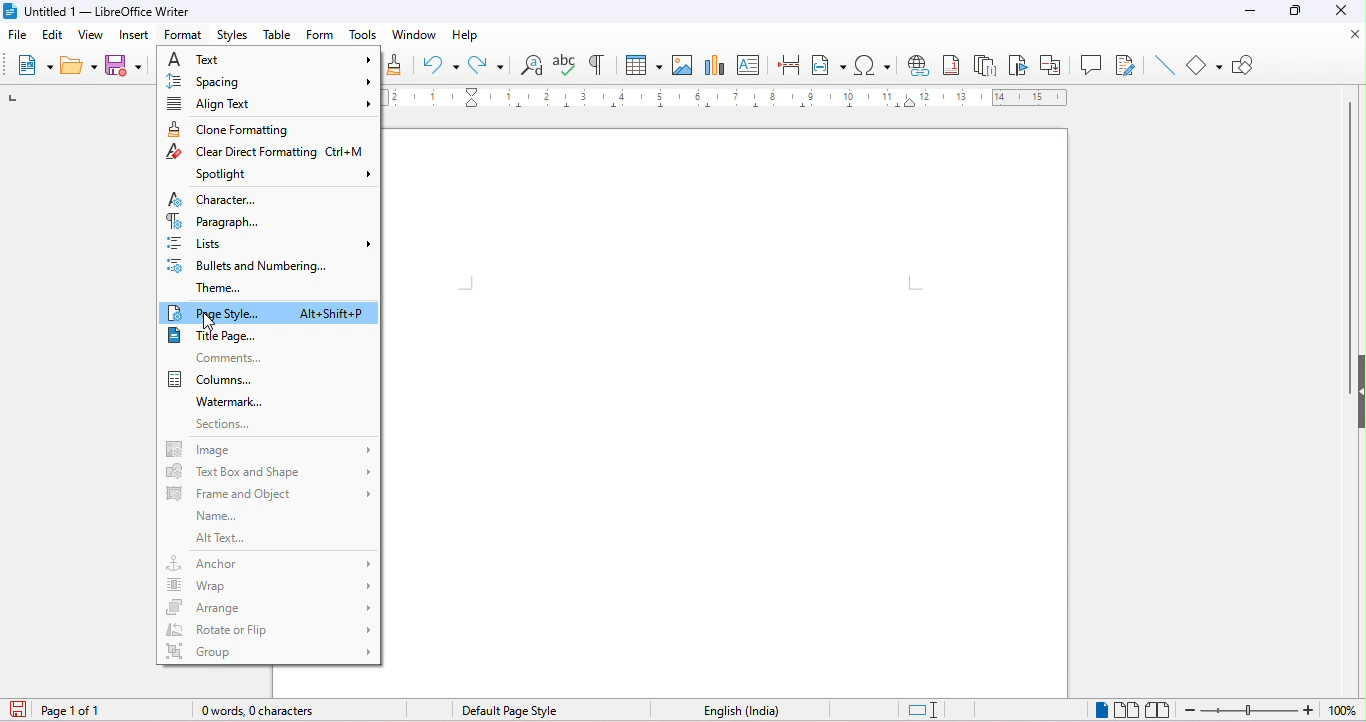 Image resolution: width=1366 pixels, height=722 pixels. Describe the element at coordinates (832, 62) in the screenshot. I see `field` at that location.